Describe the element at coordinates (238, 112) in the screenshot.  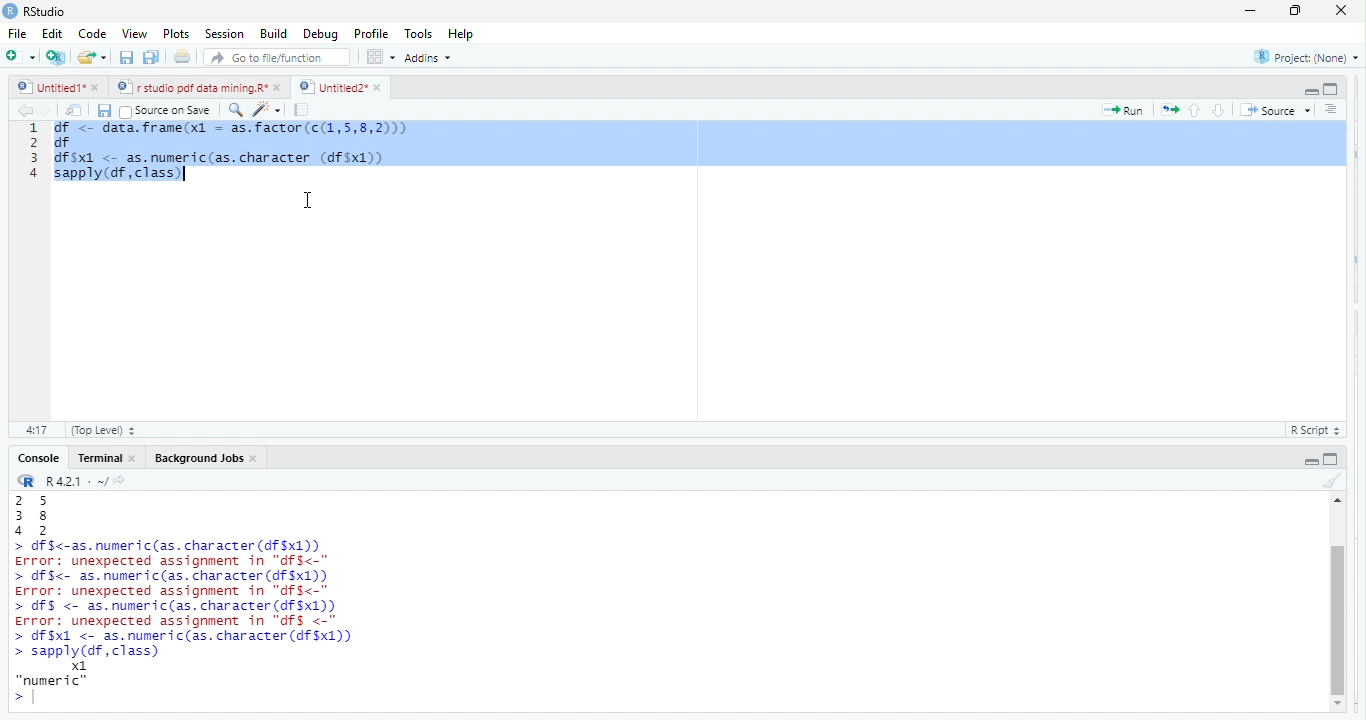
I see `find/replace` at that location.